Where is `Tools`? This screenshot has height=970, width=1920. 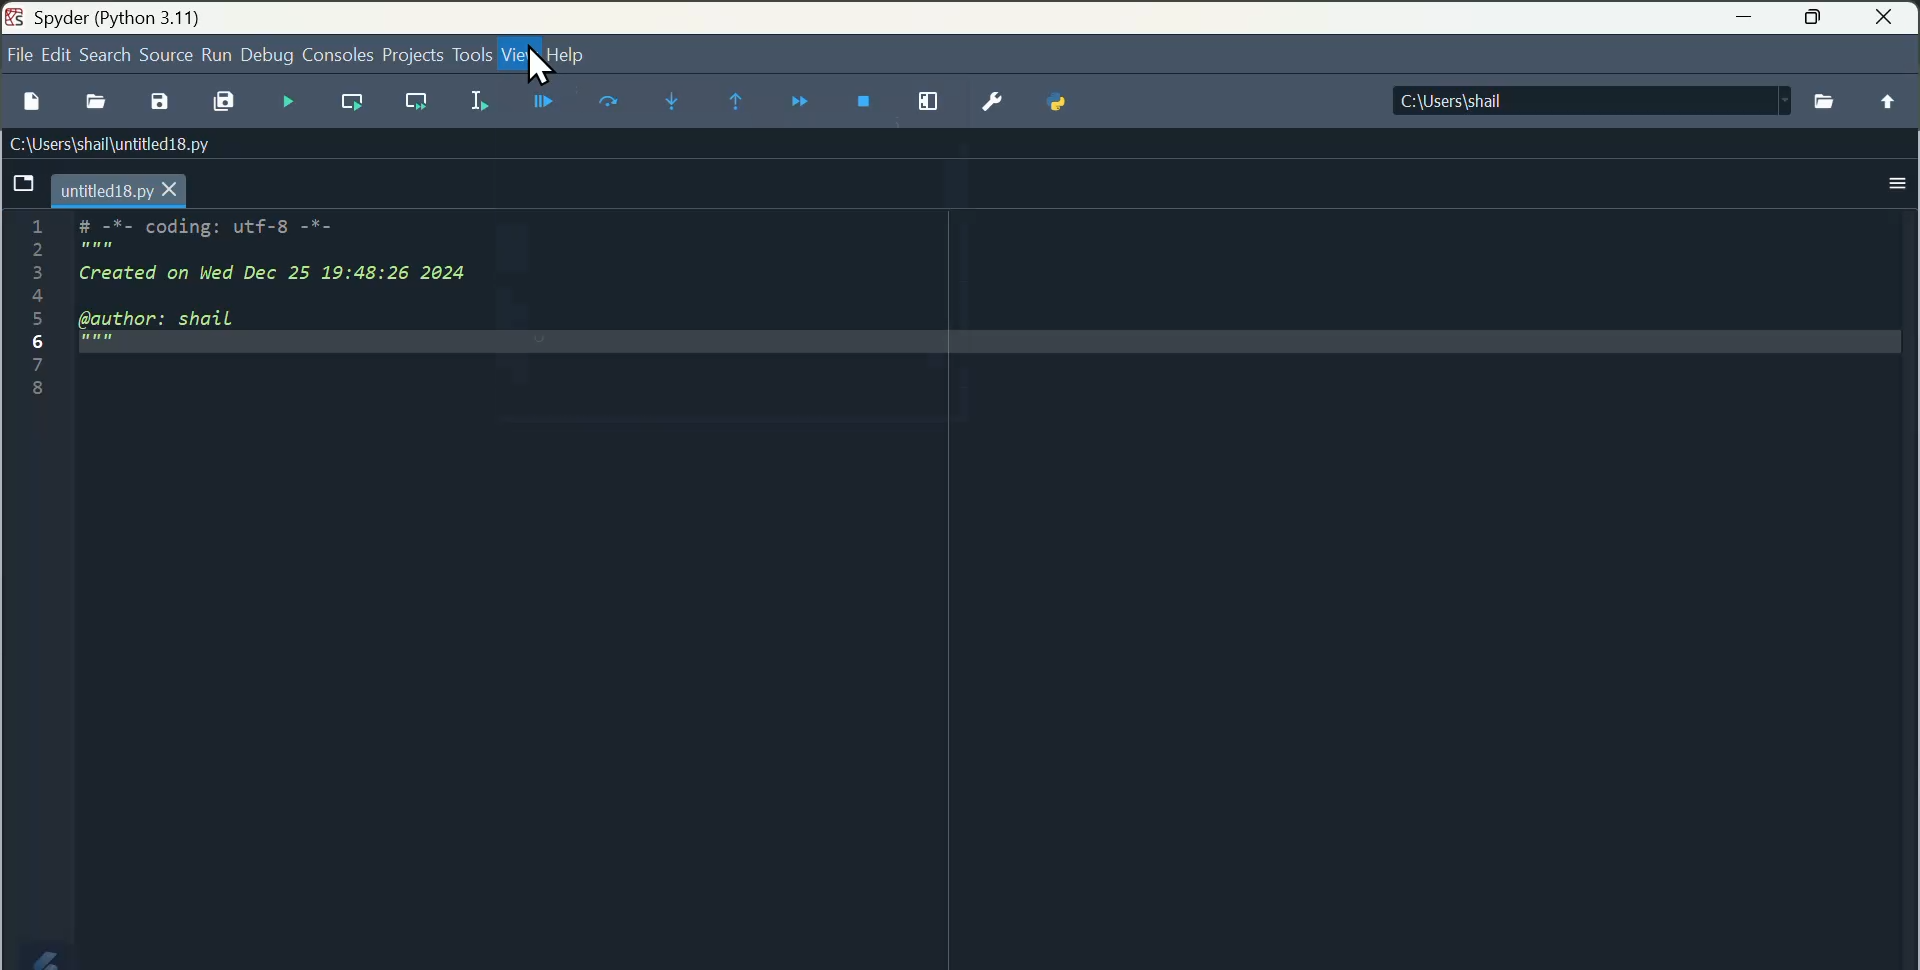
Tools is located at coordinates (469, 54).